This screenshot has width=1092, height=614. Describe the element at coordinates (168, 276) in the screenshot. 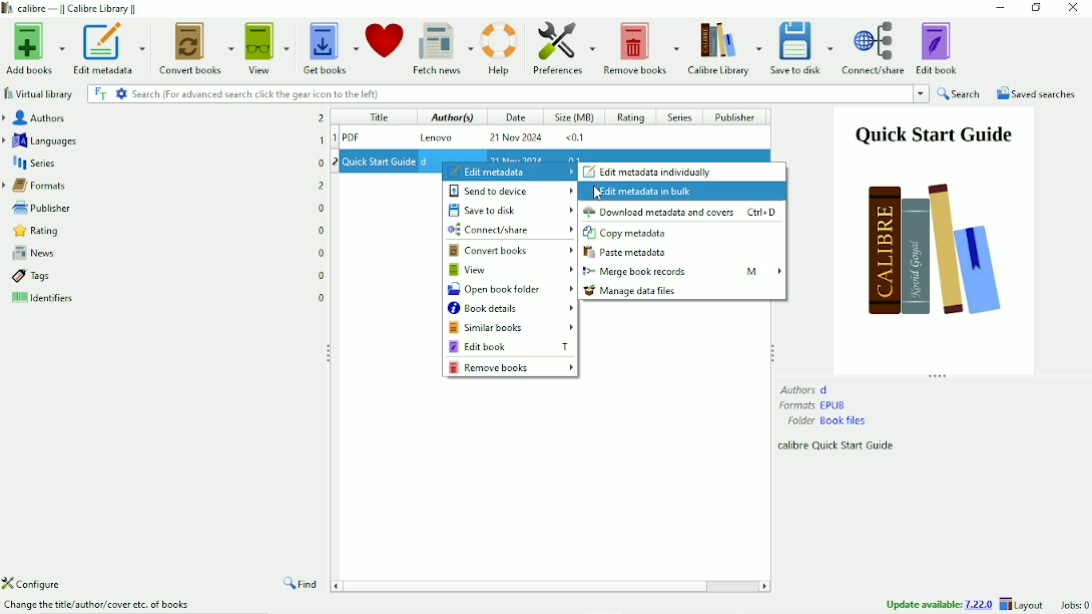

I see `Tags` at that location.